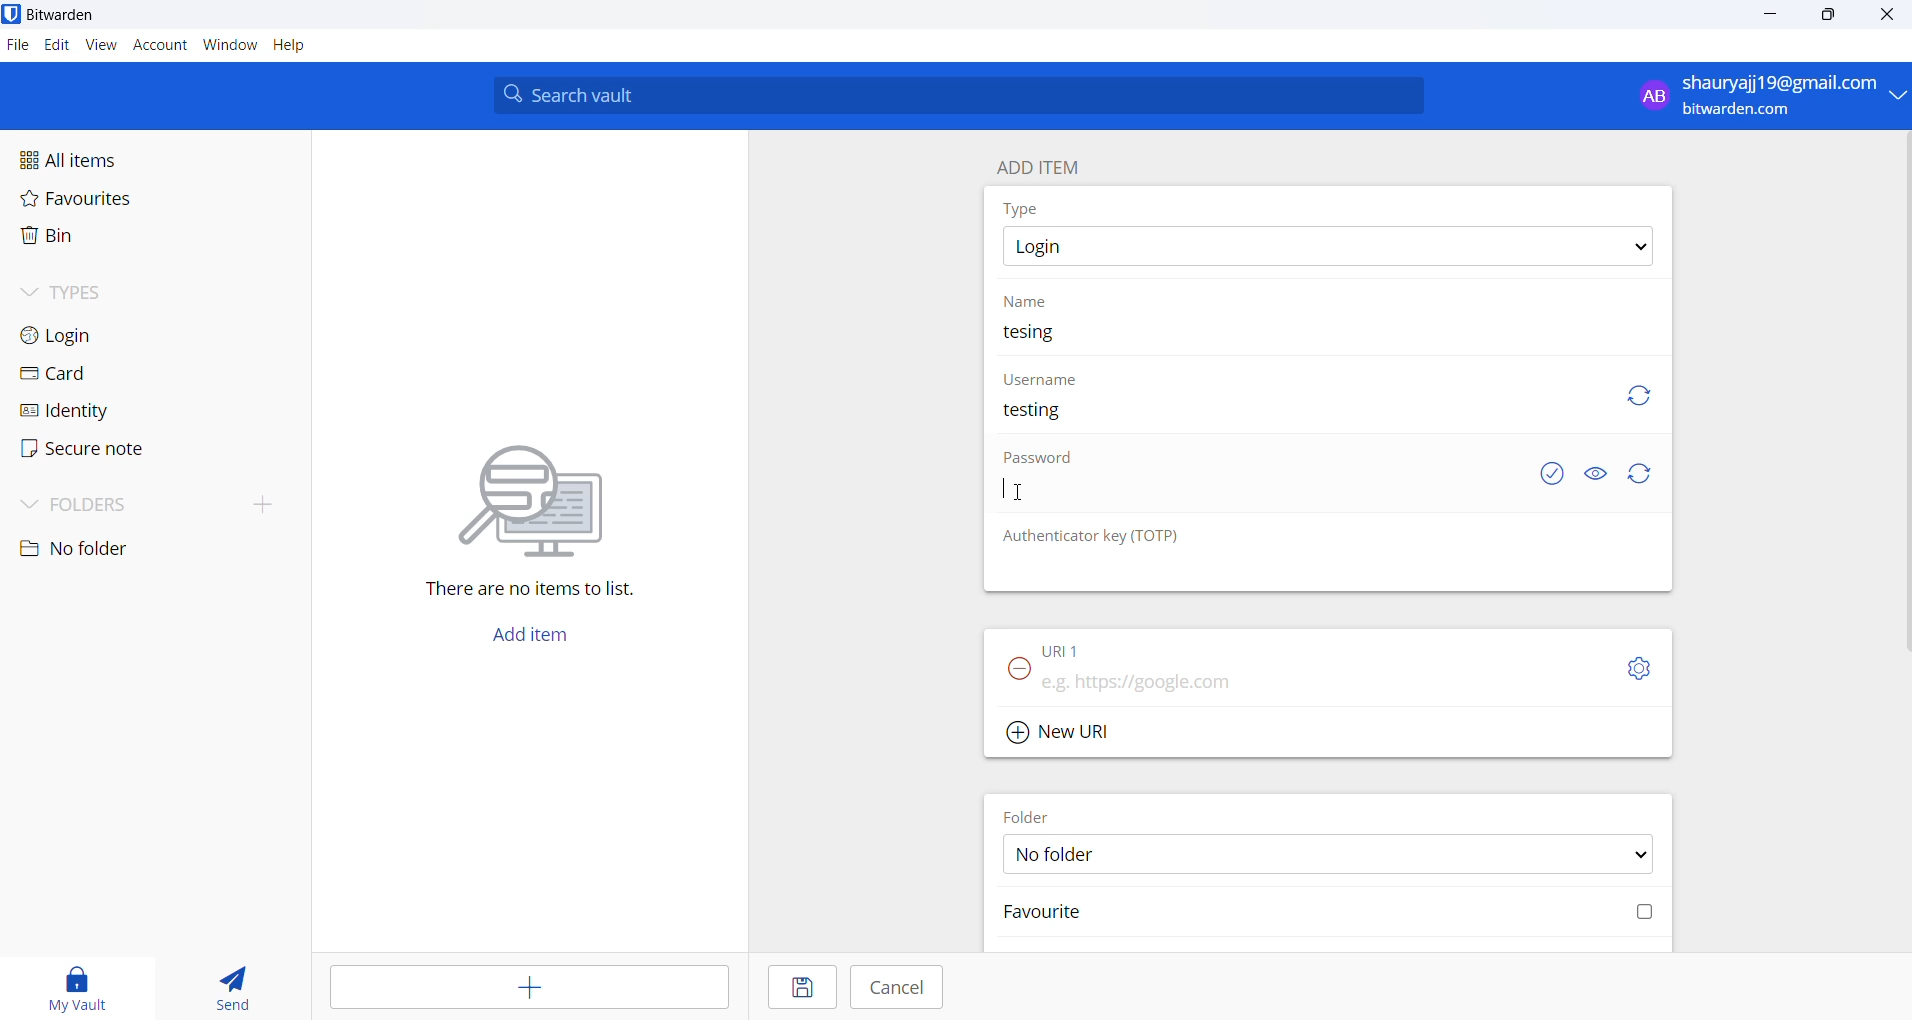 The height and width of the screenshot is (1020, 1912). Describe the element at coordinates (896, 987) in the screenshot. I see `cancel` at that location.